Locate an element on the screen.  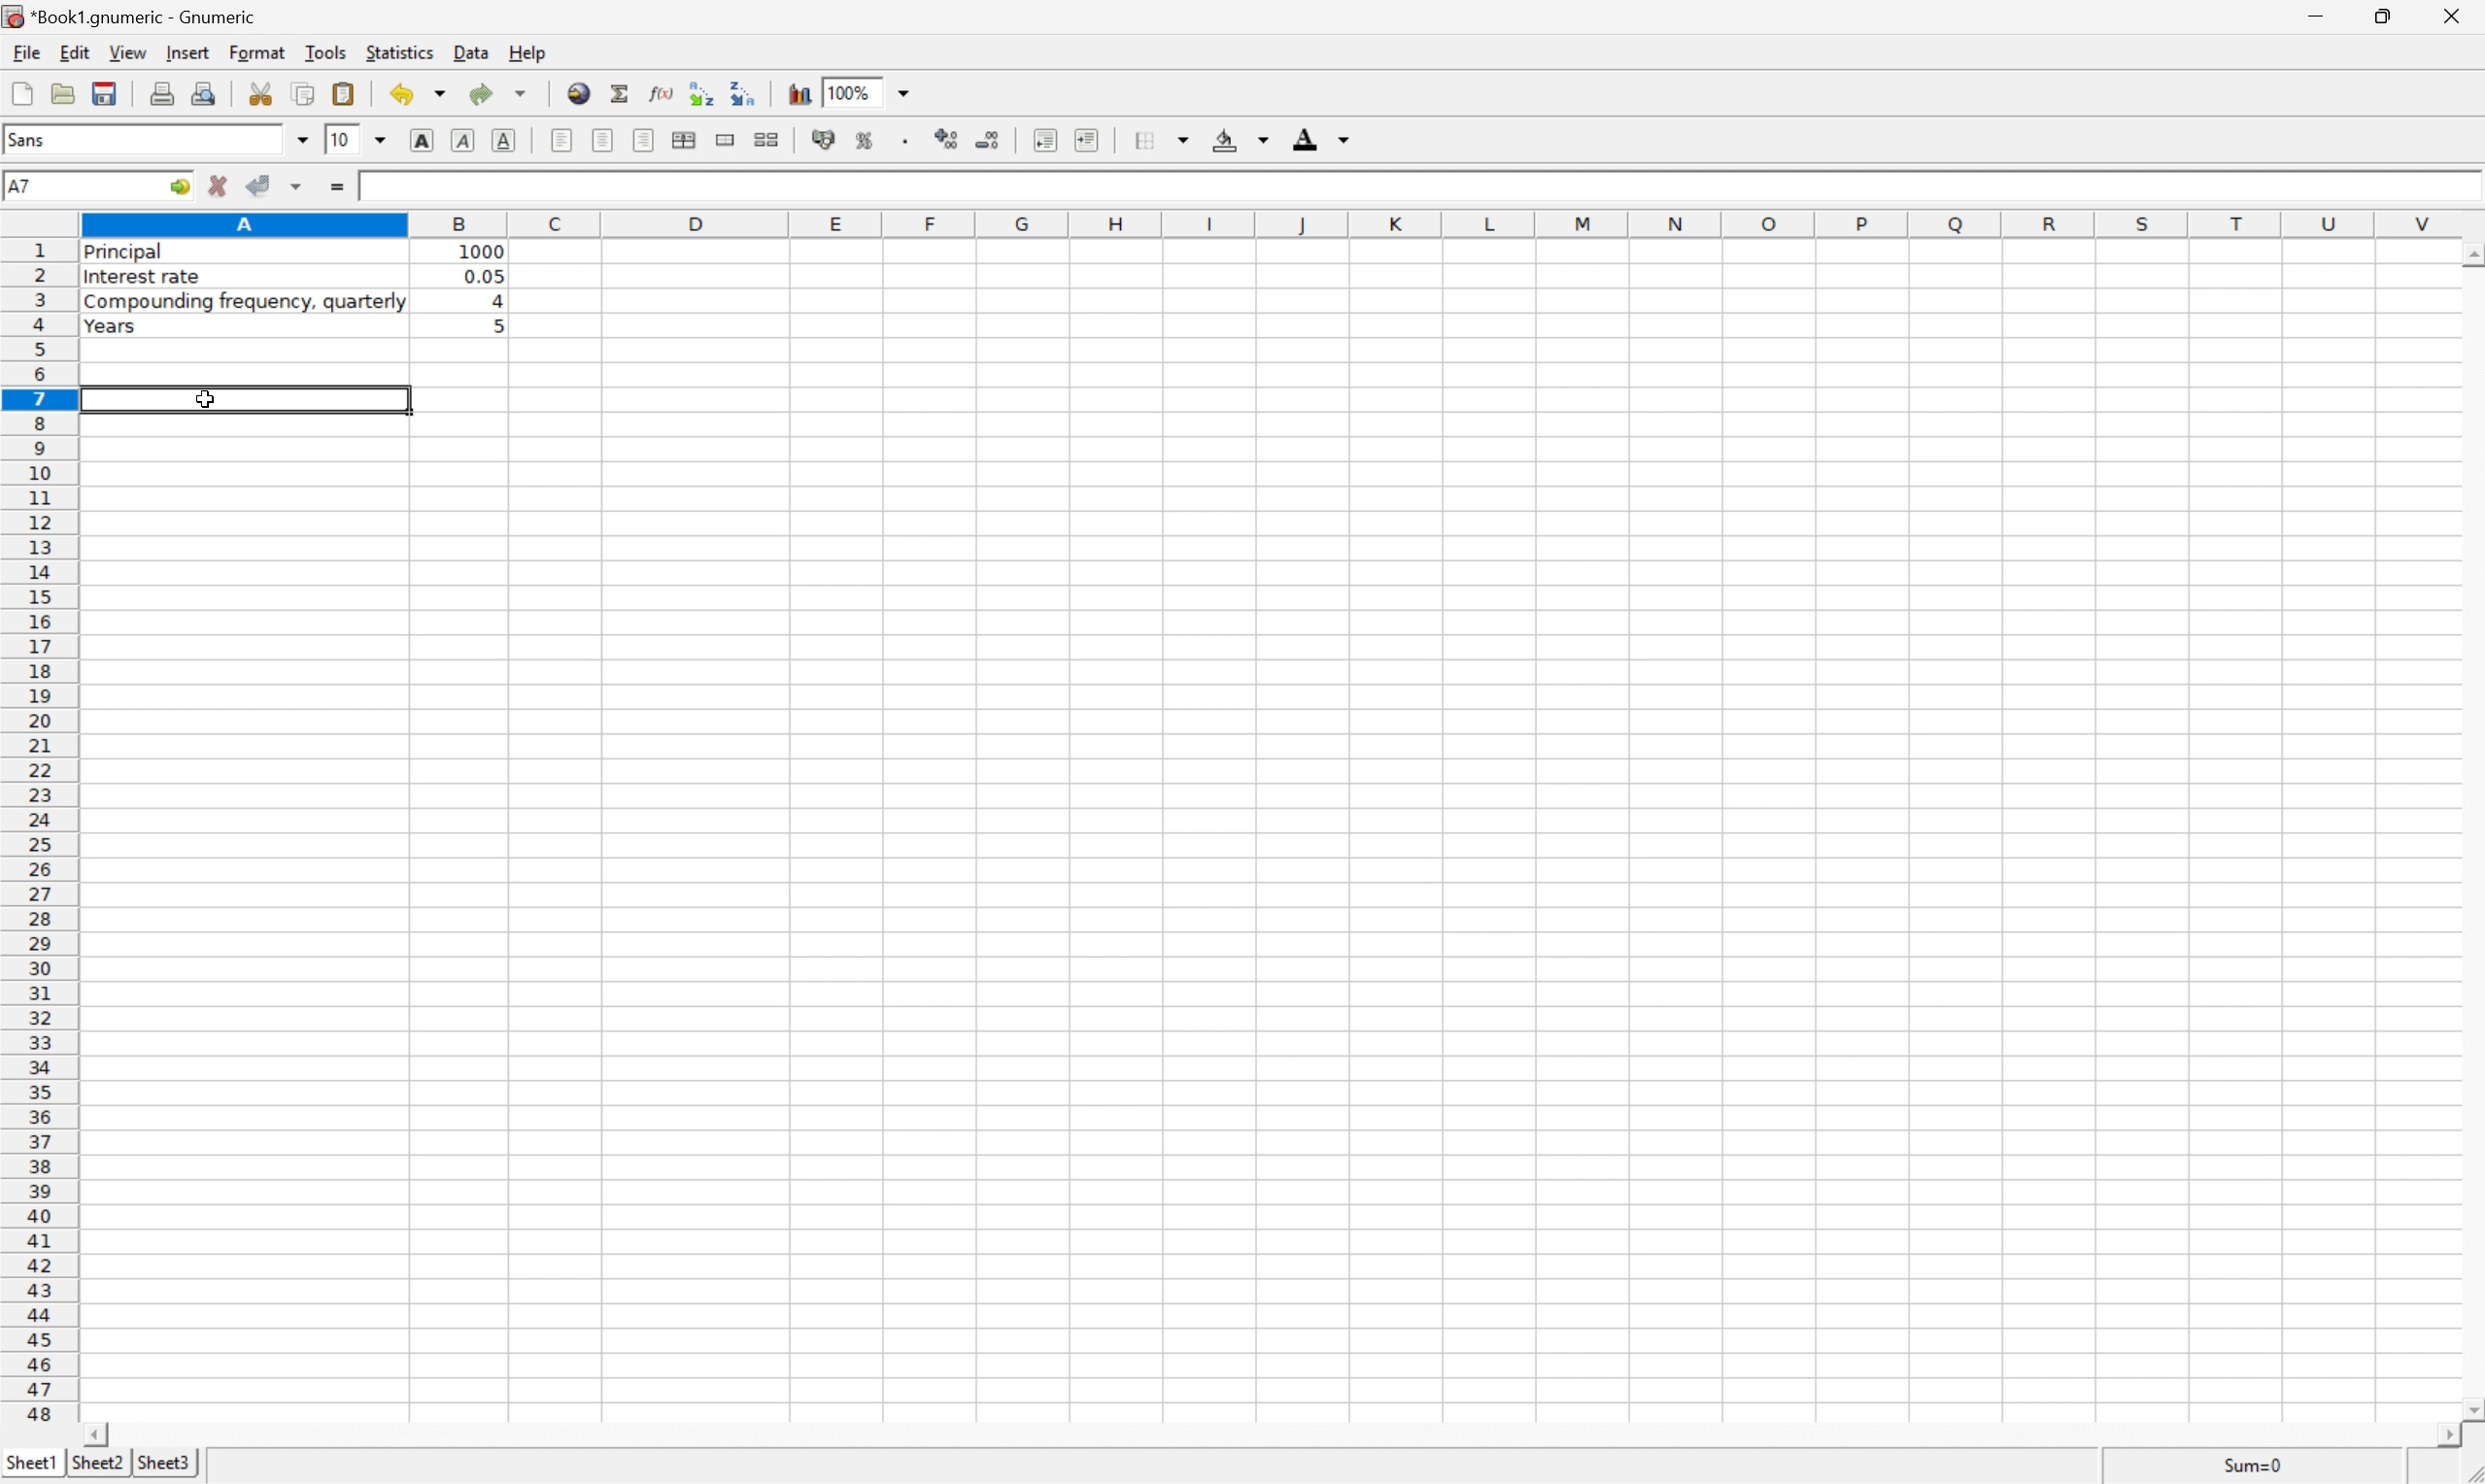
principal is located at coordinates (131, 254).